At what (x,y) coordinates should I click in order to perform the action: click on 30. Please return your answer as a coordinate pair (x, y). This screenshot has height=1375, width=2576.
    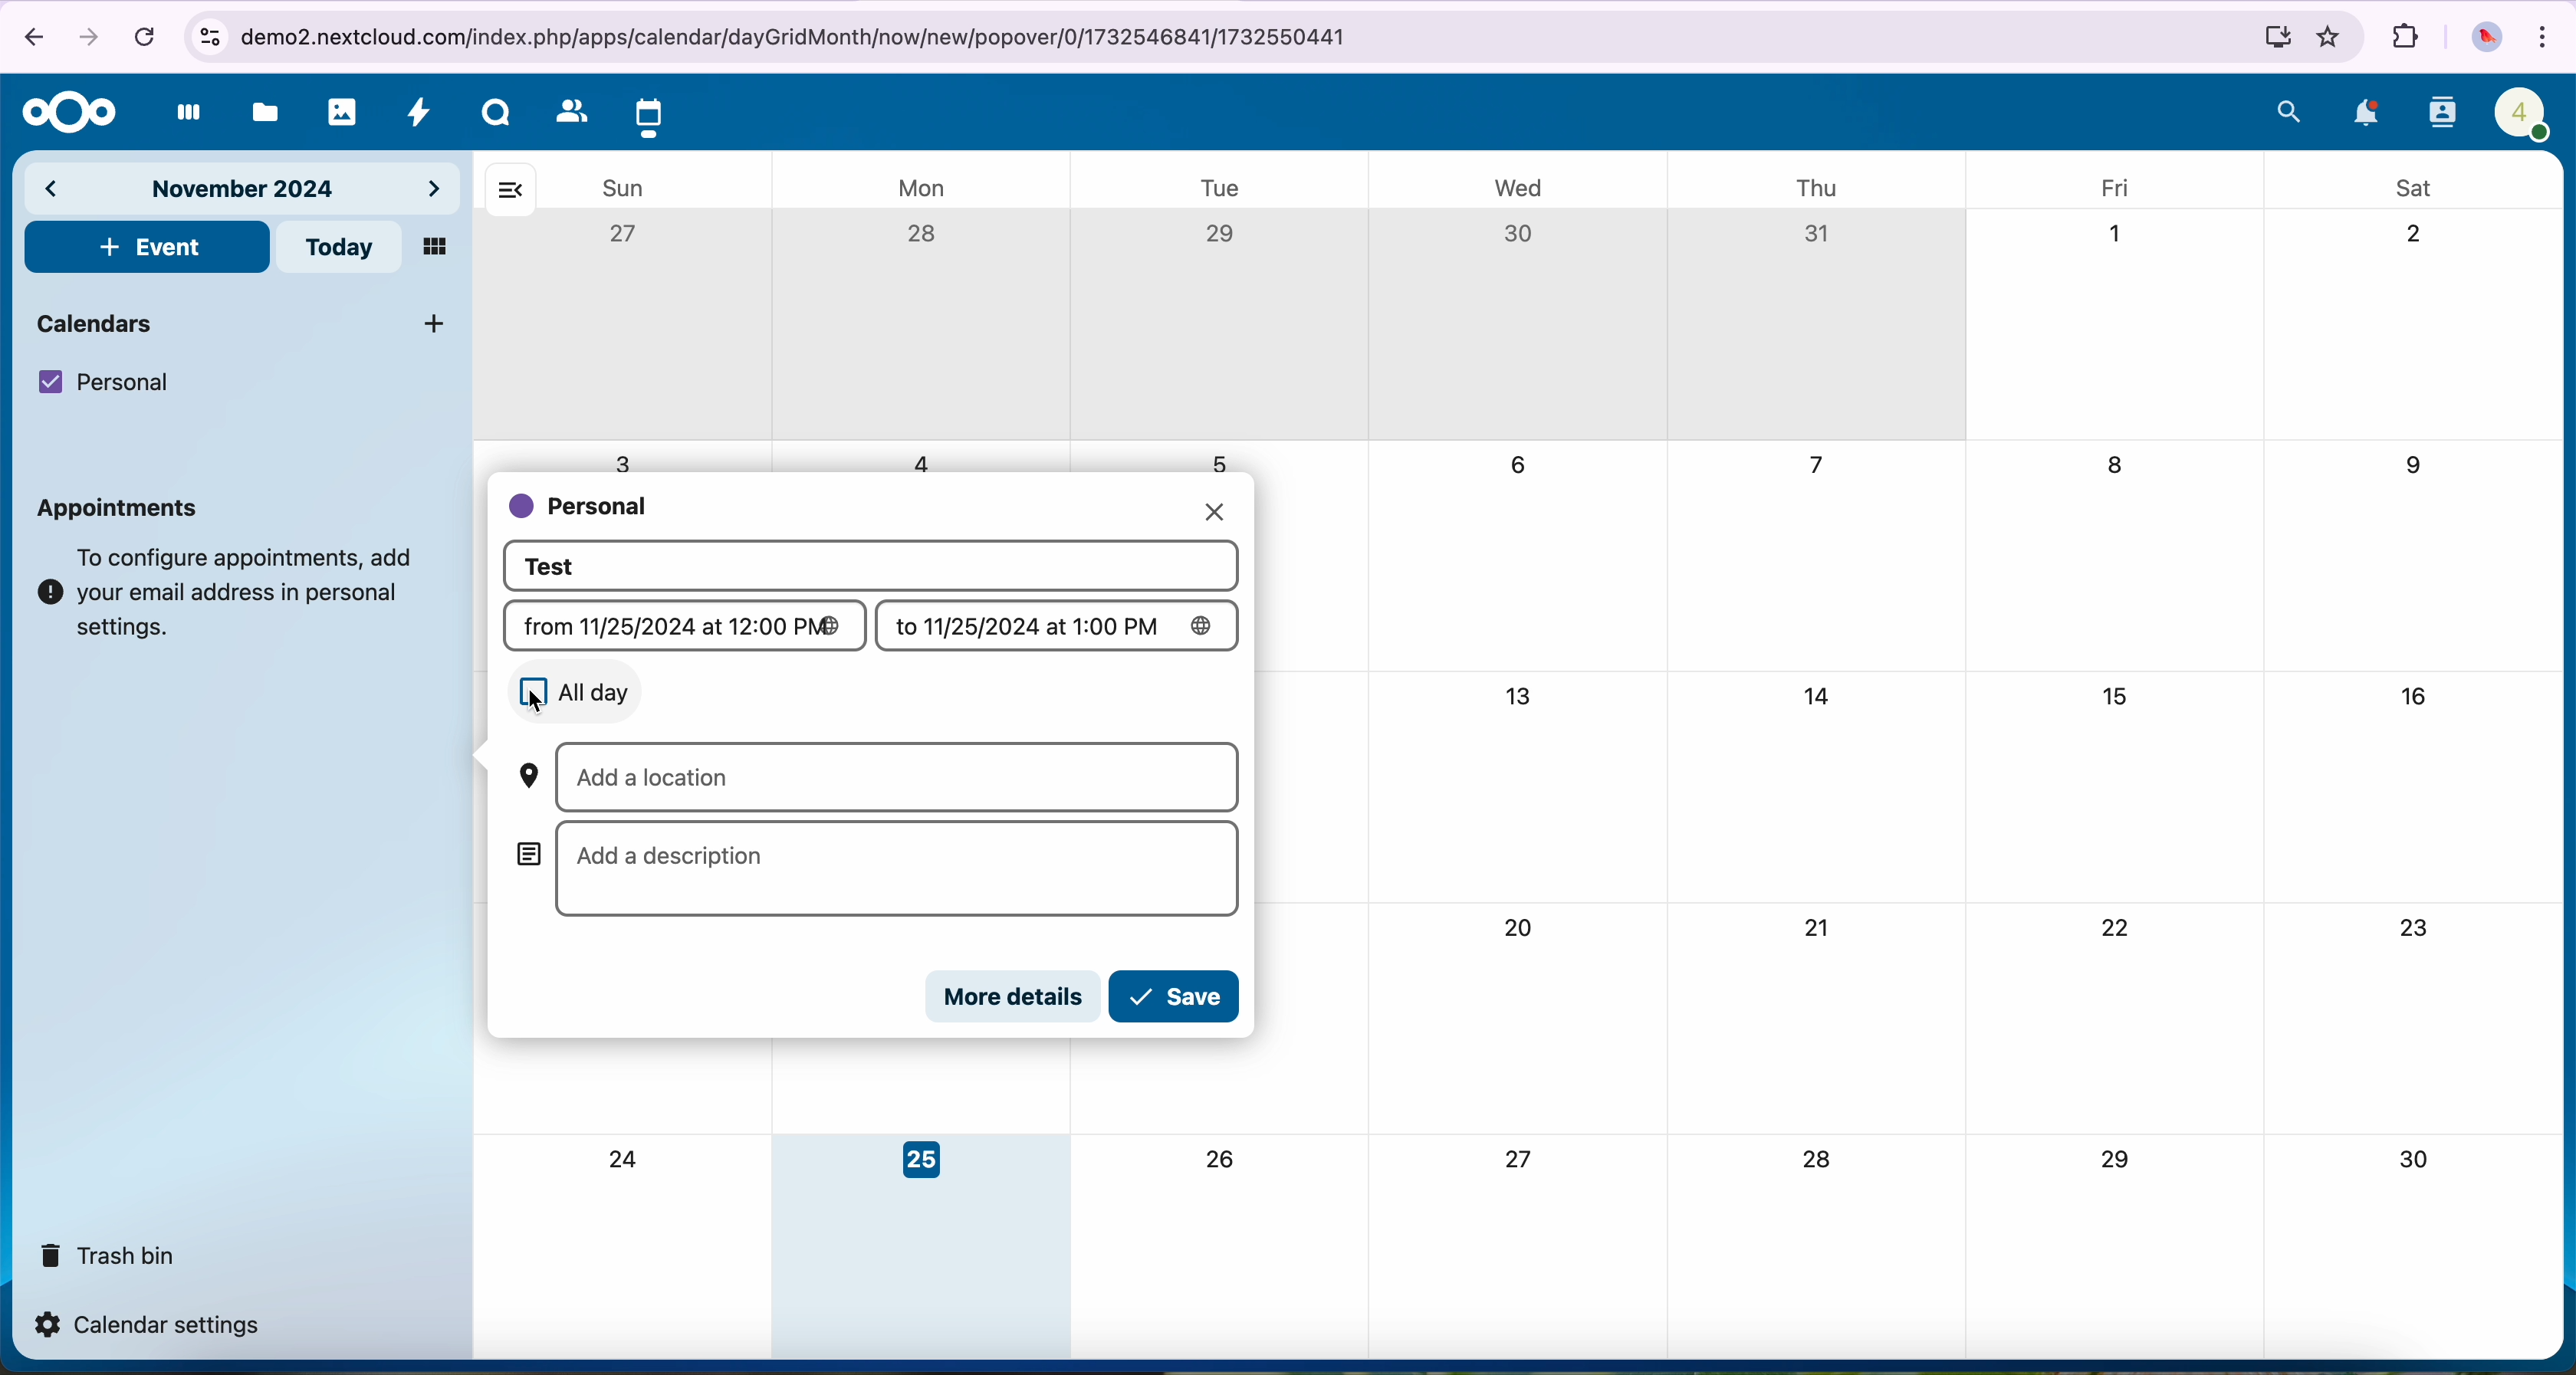
    Looking at the image, I should click on (1518, 233).